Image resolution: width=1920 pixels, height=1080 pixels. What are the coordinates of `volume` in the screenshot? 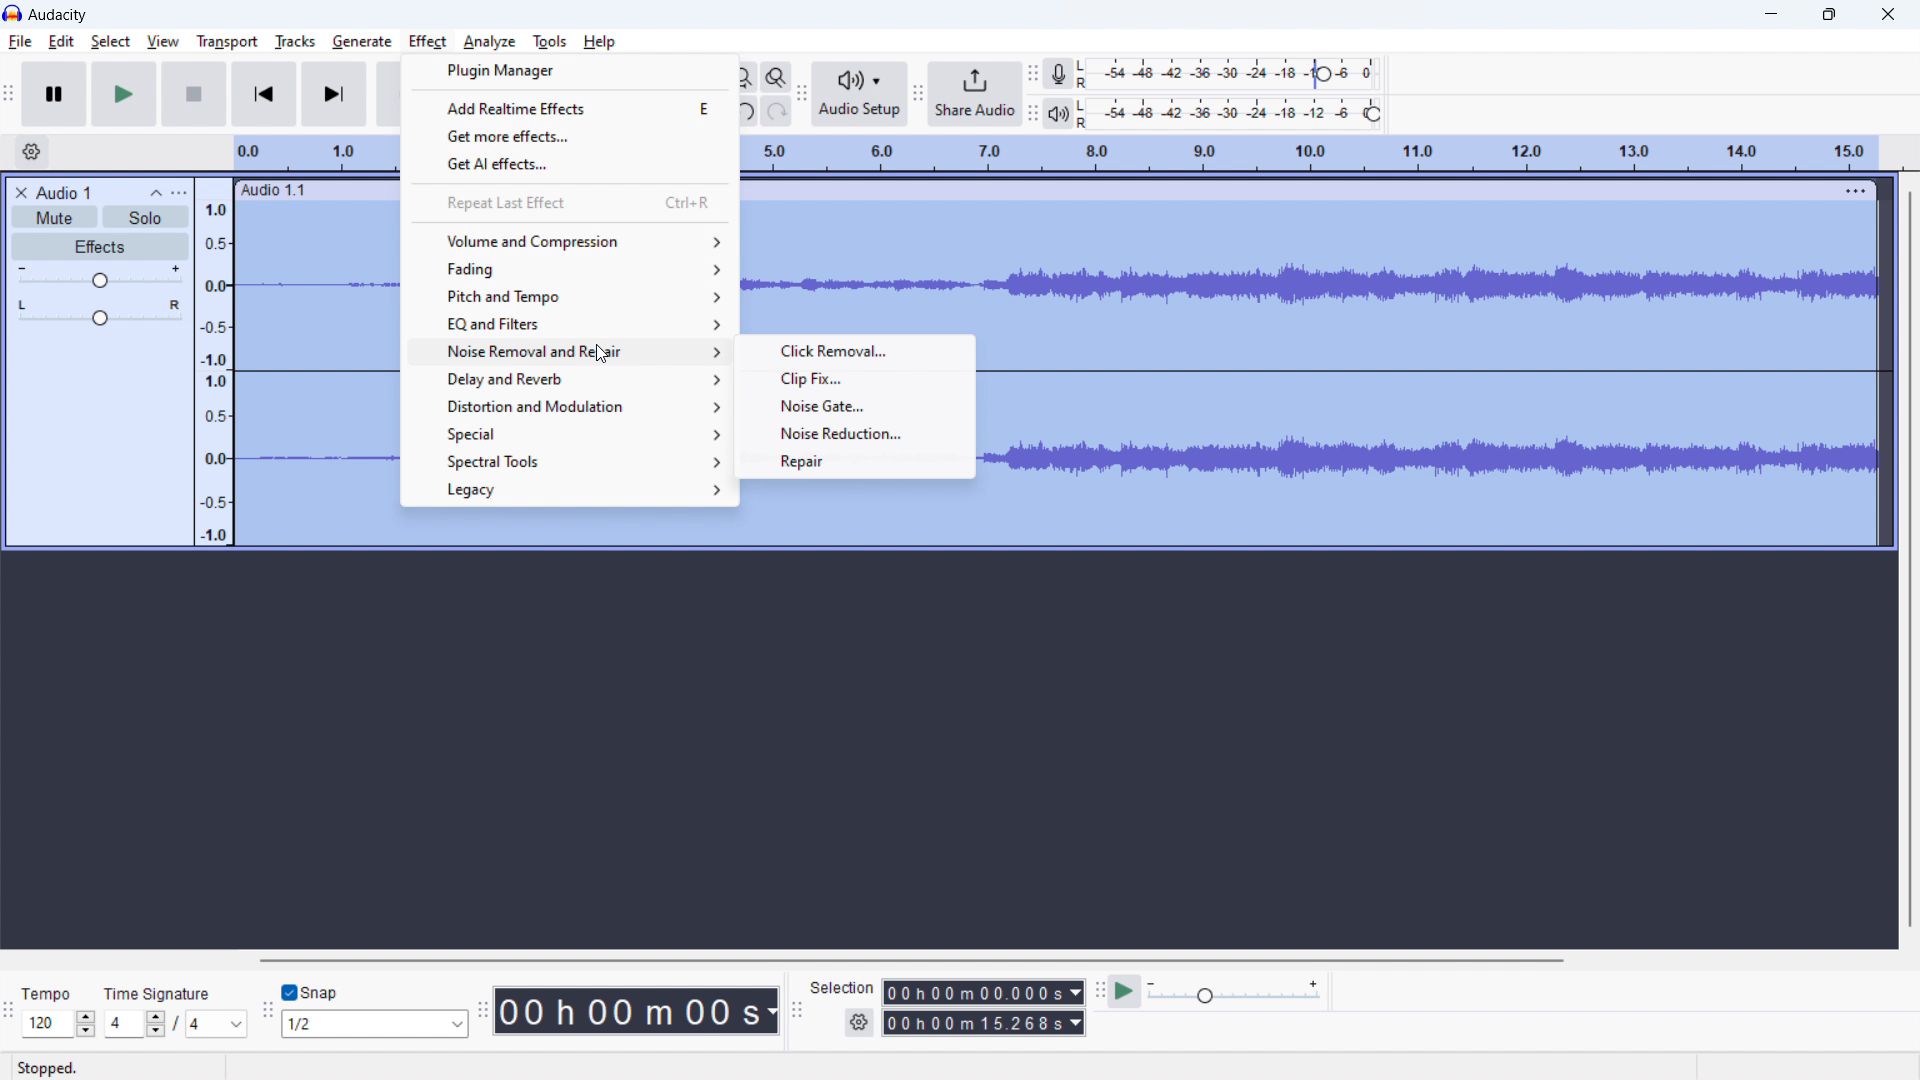 It's located at (100, 275).